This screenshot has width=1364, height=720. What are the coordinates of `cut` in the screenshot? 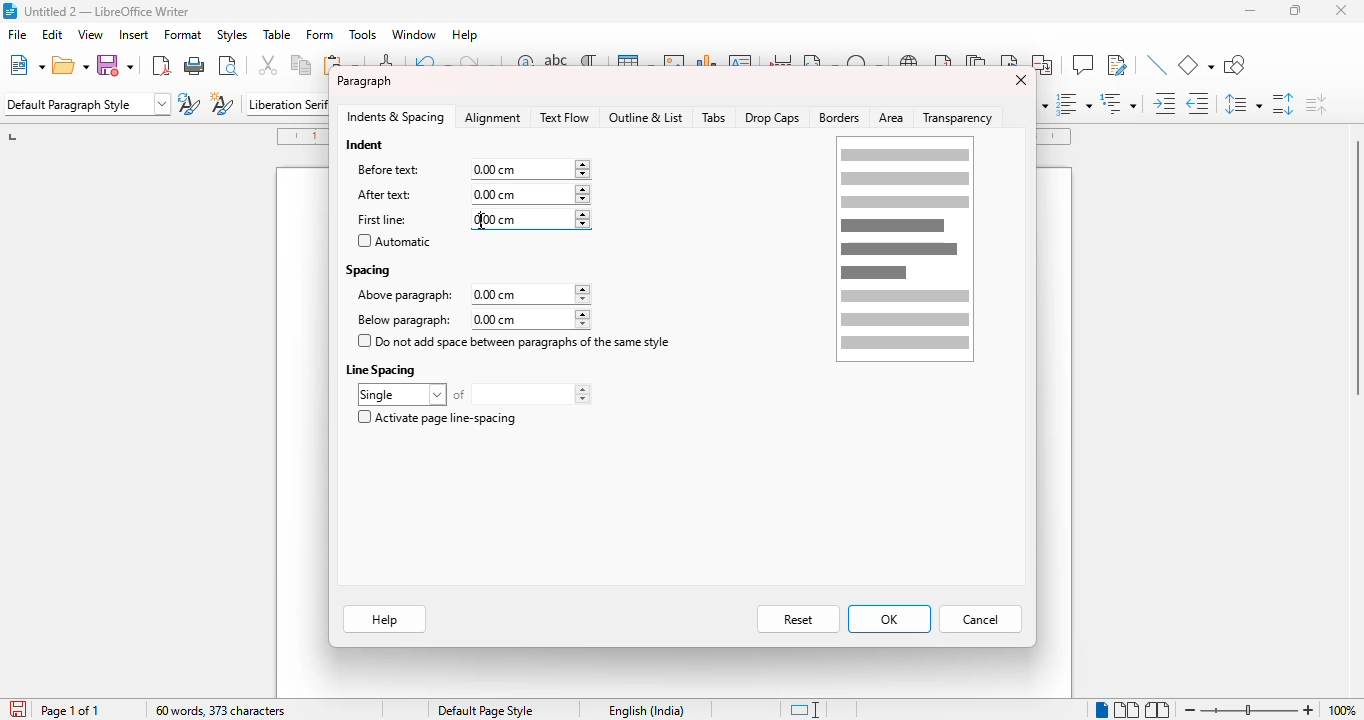 It's located at (269, 65).